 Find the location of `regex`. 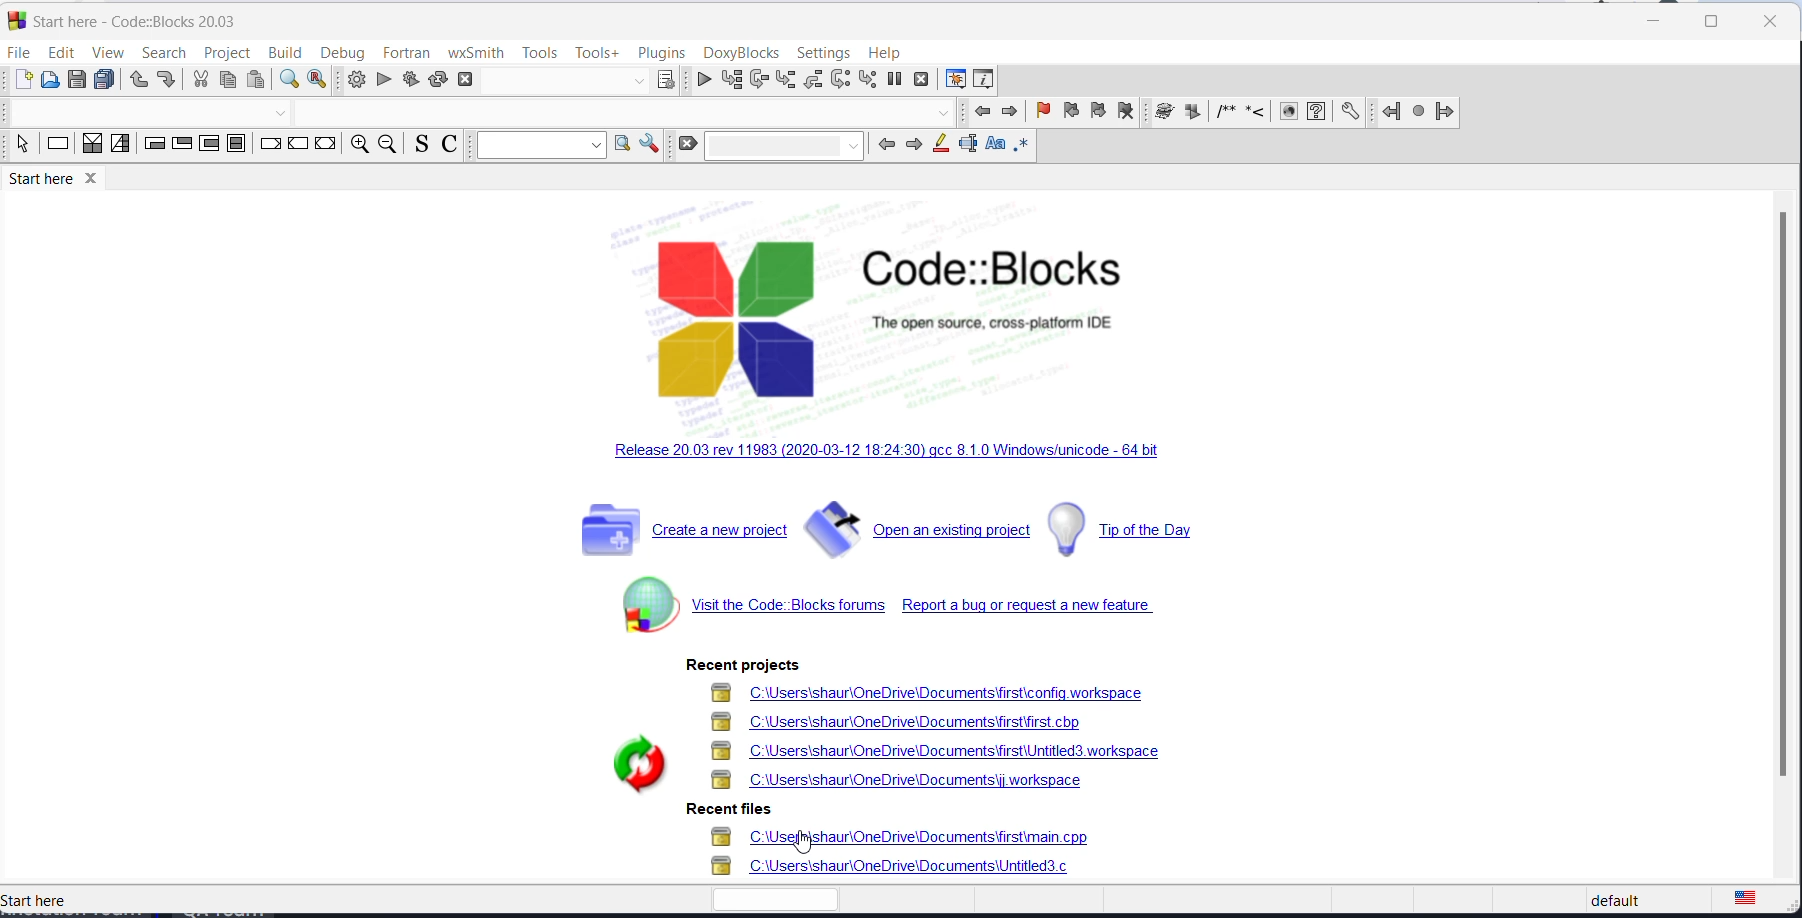

regex is located at coordinates (1020, 146).